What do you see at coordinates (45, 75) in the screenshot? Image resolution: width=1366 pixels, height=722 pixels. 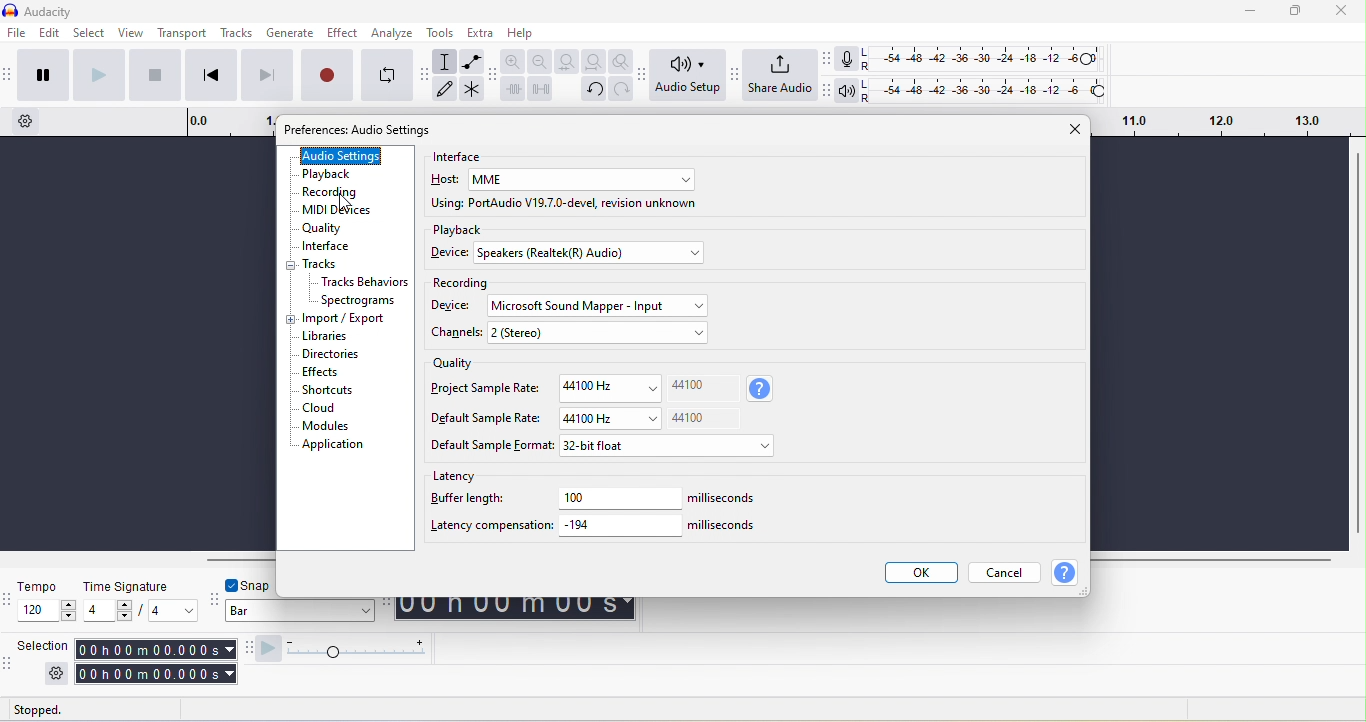 I see `pause` at bounding box center [45, 75].